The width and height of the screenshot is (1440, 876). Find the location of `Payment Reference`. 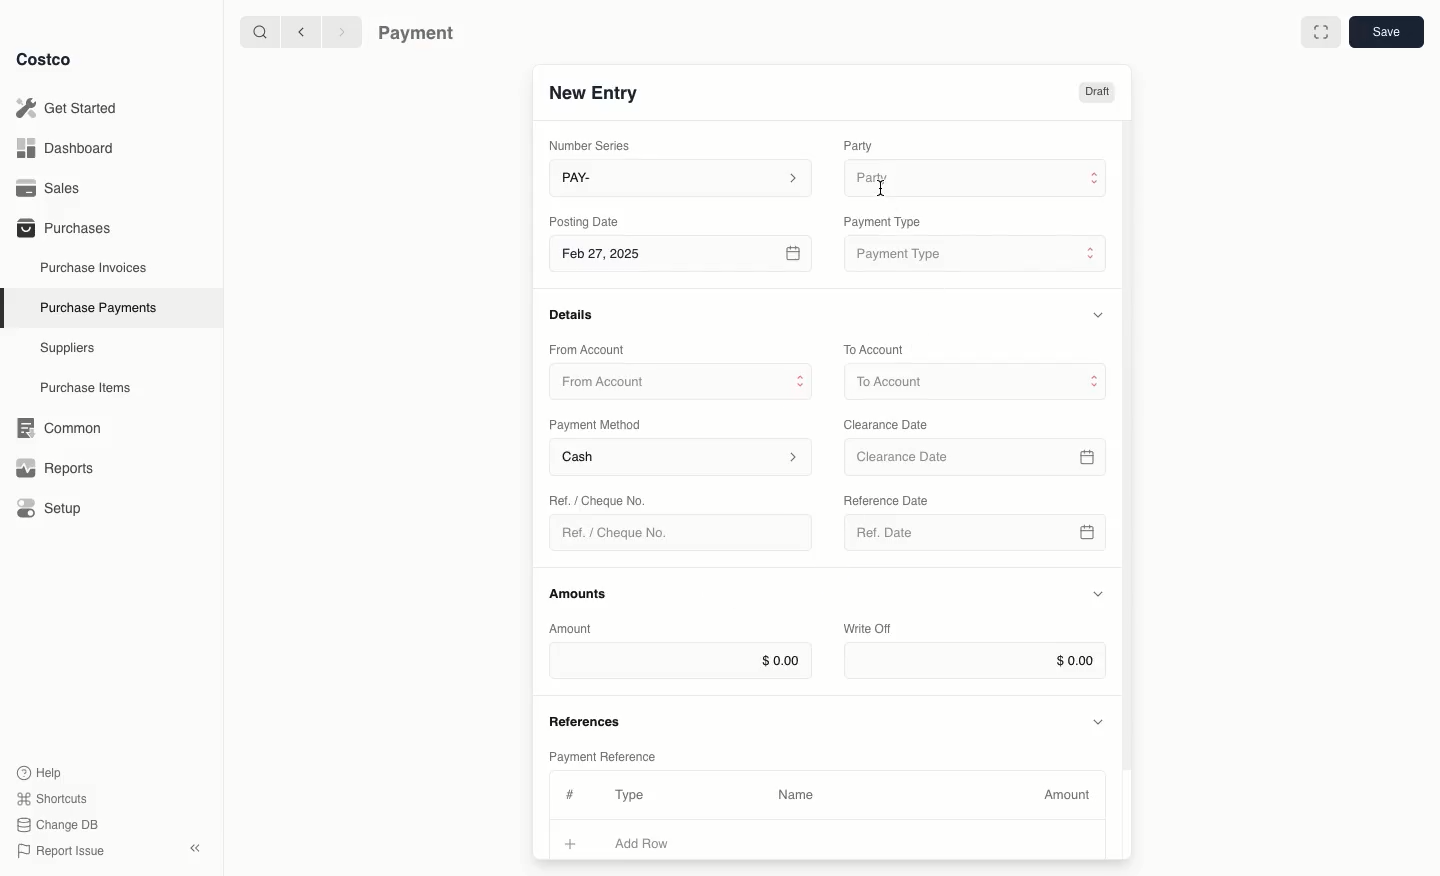

Payment Reference is located at coordinates (601, 754).